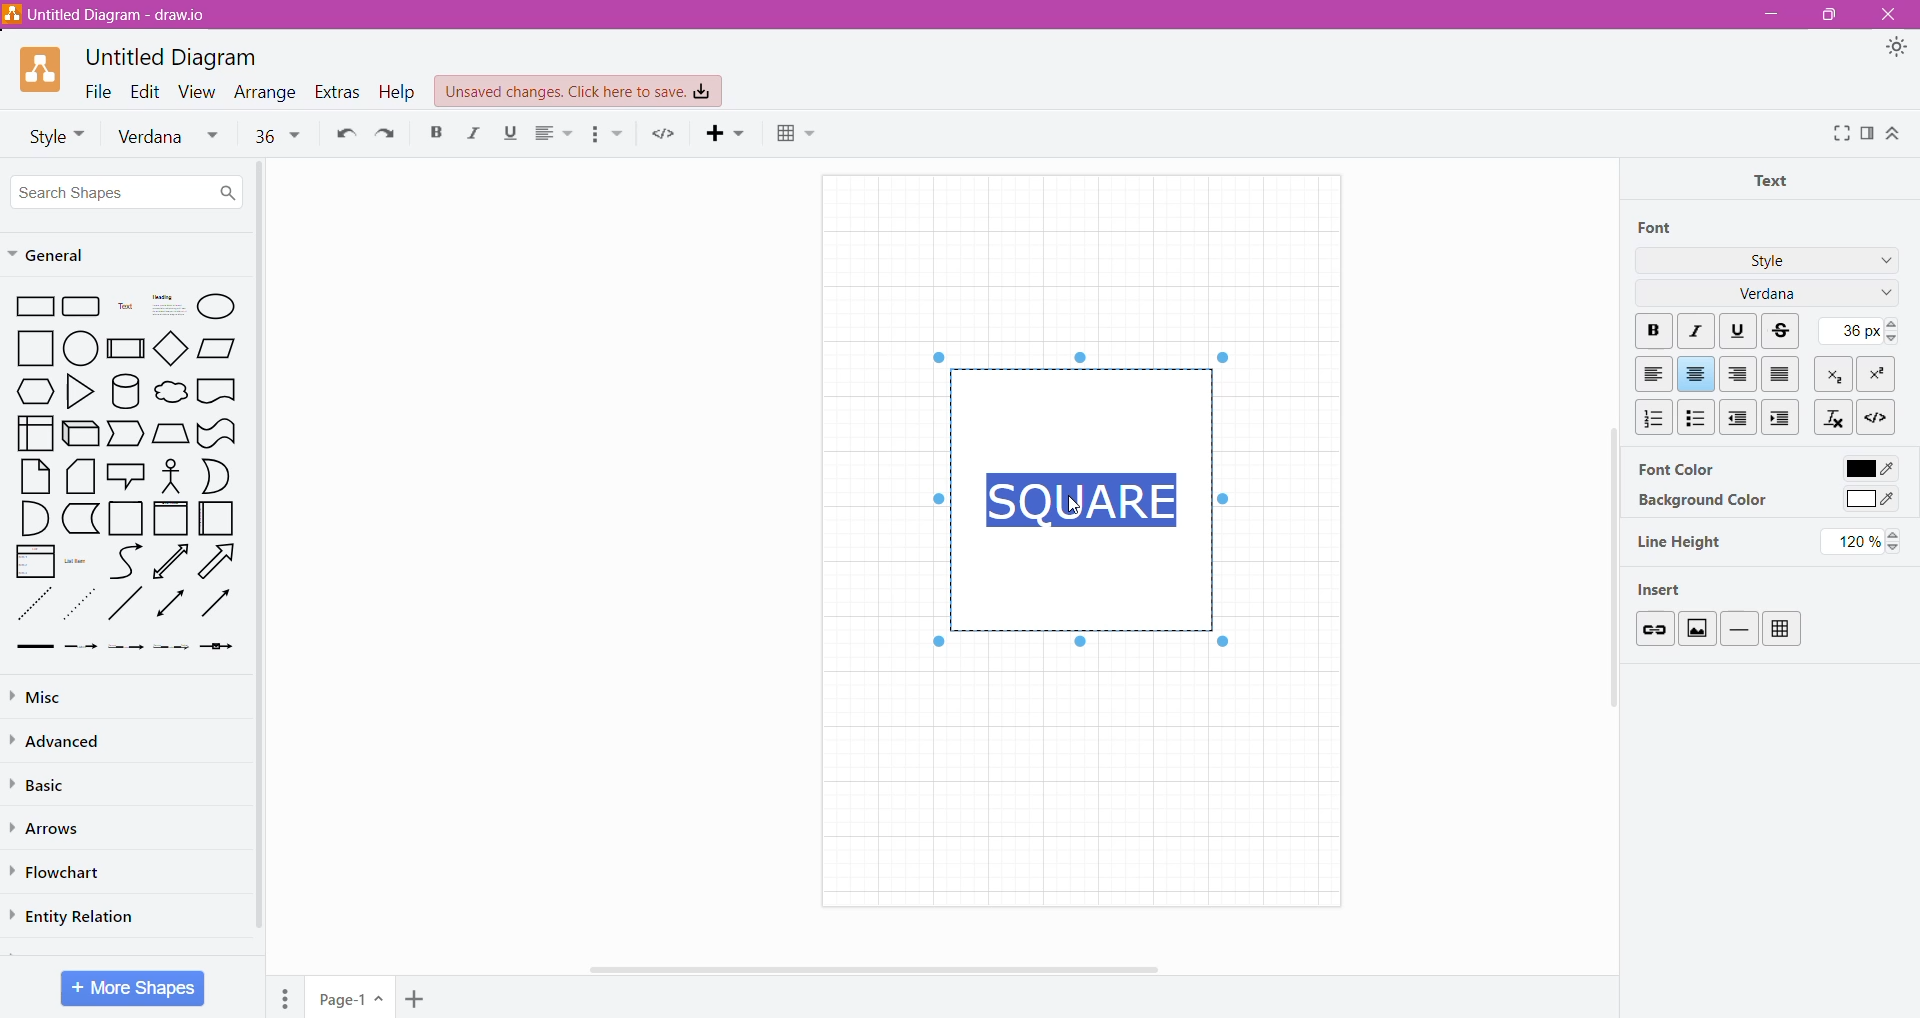 The image size is (1920, 1018). What do you see at coordinates (1865, 541) in the screenshot?
I see `Set Line height` at bounding box center [1865, 541].